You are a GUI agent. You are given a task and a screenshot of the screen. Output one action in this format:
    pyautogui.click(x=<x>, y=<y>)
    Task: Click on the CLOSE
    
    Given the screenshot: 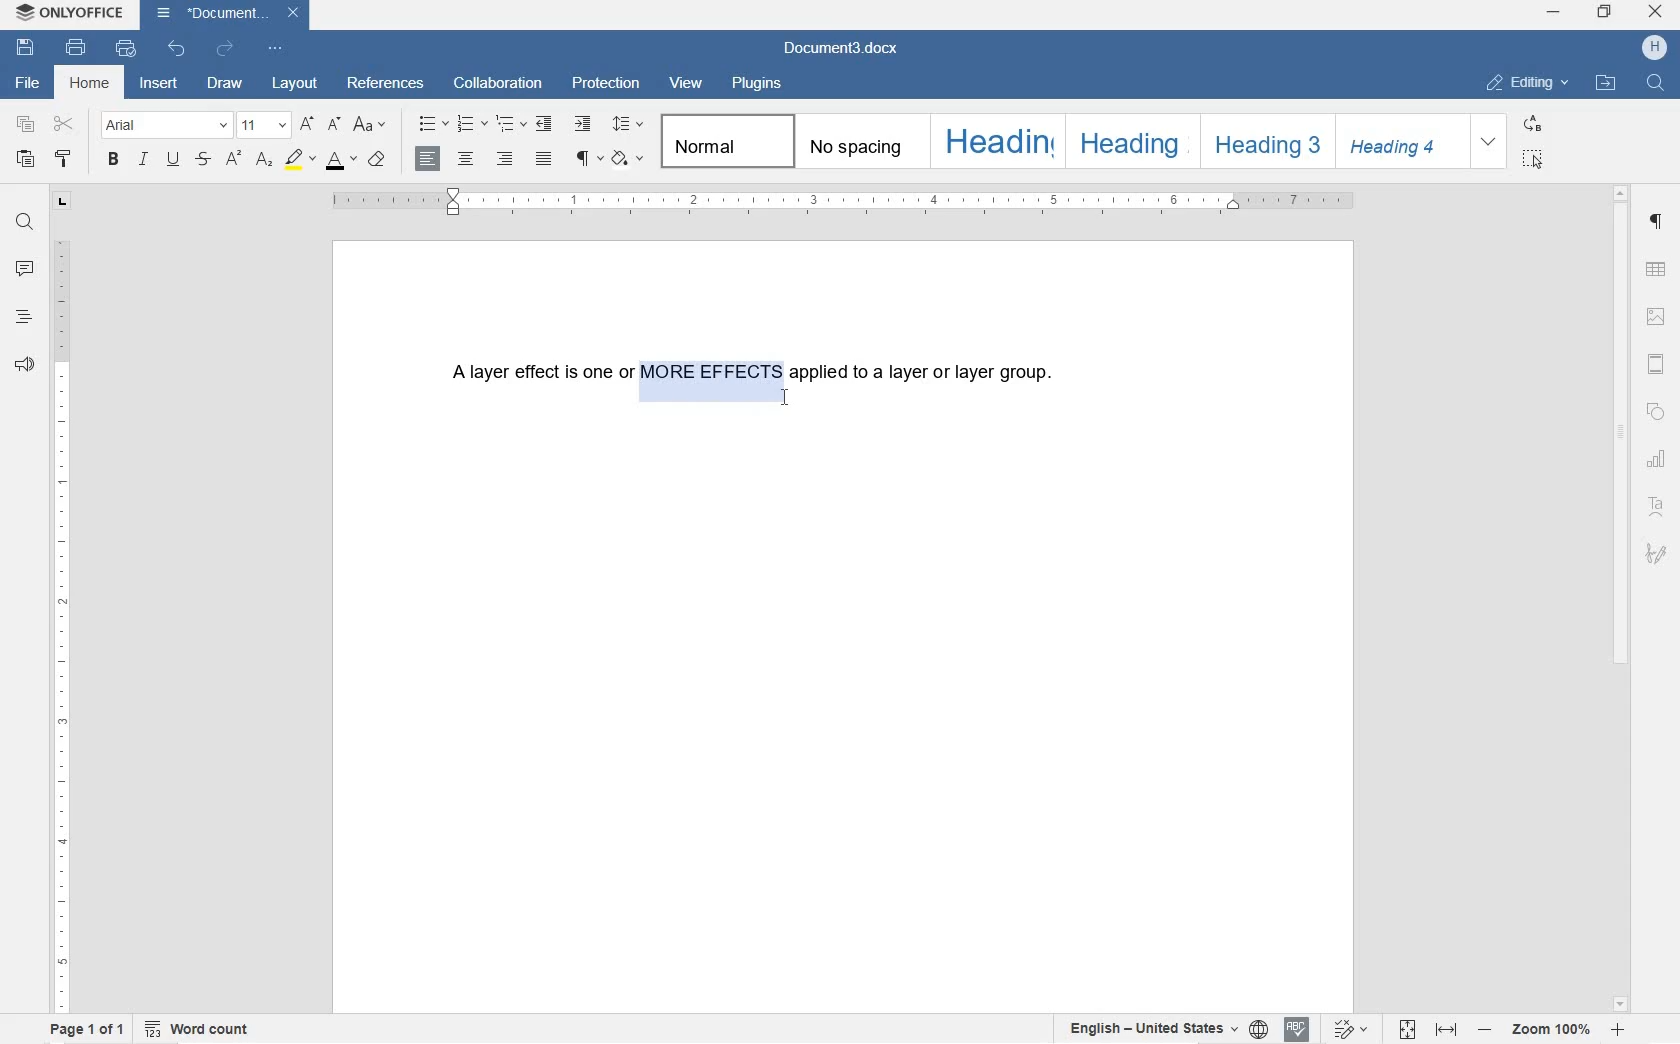 What is the action you would take?
    pyautogui.click(x=1656, y=14)
    